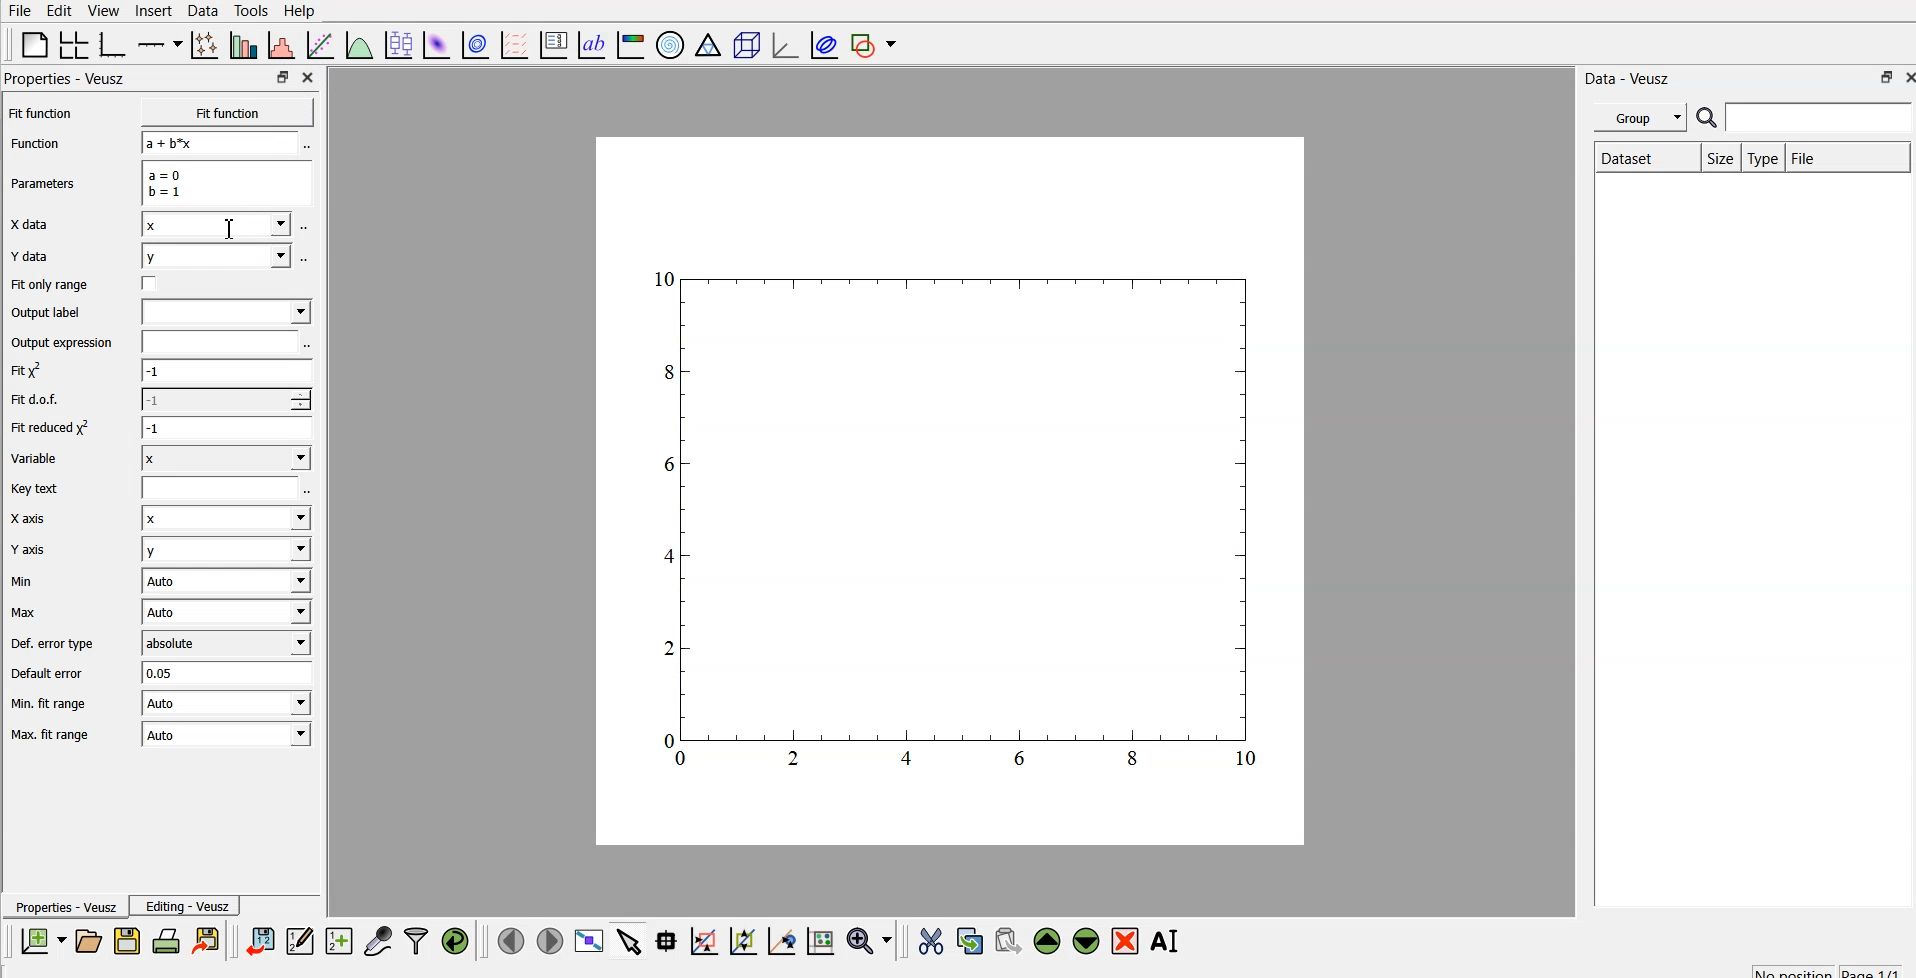 Image resolution: width=1916 pixels, height=978 pixels. What do you see at coordinates (869, 944) in the screenshot?
I see `zoom functions menu` at bounding box center [869, 944].